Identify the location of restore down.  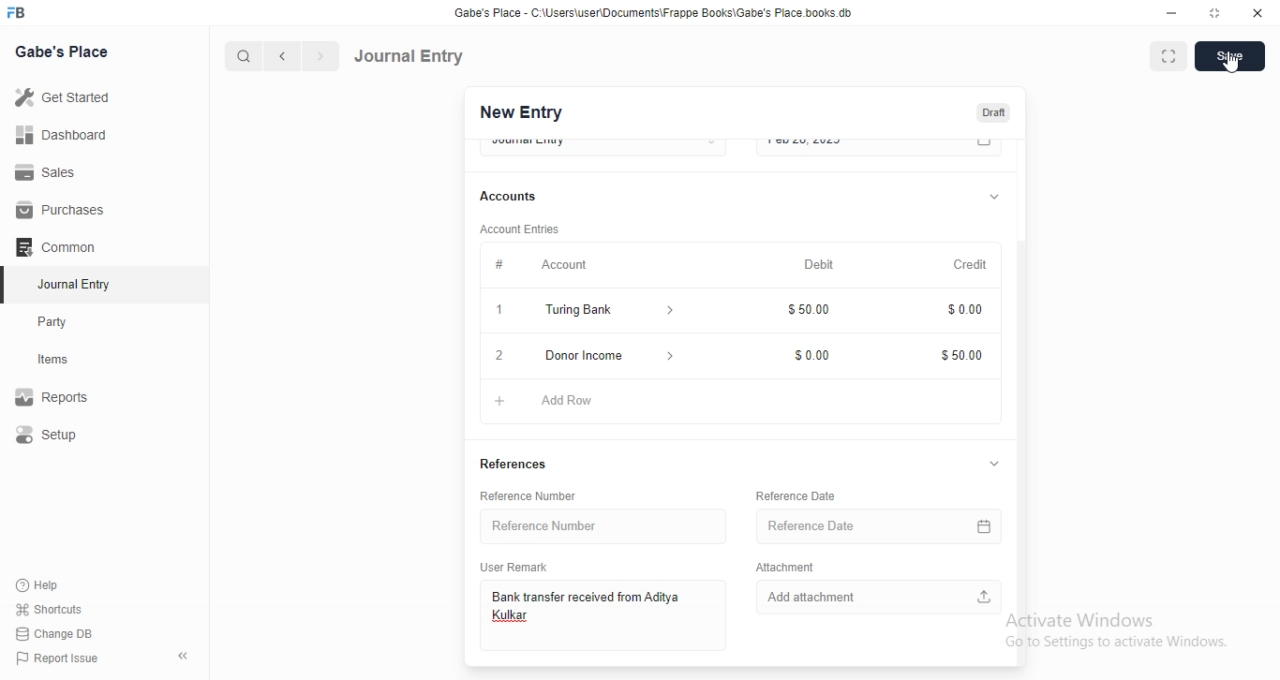
(1216, 15).